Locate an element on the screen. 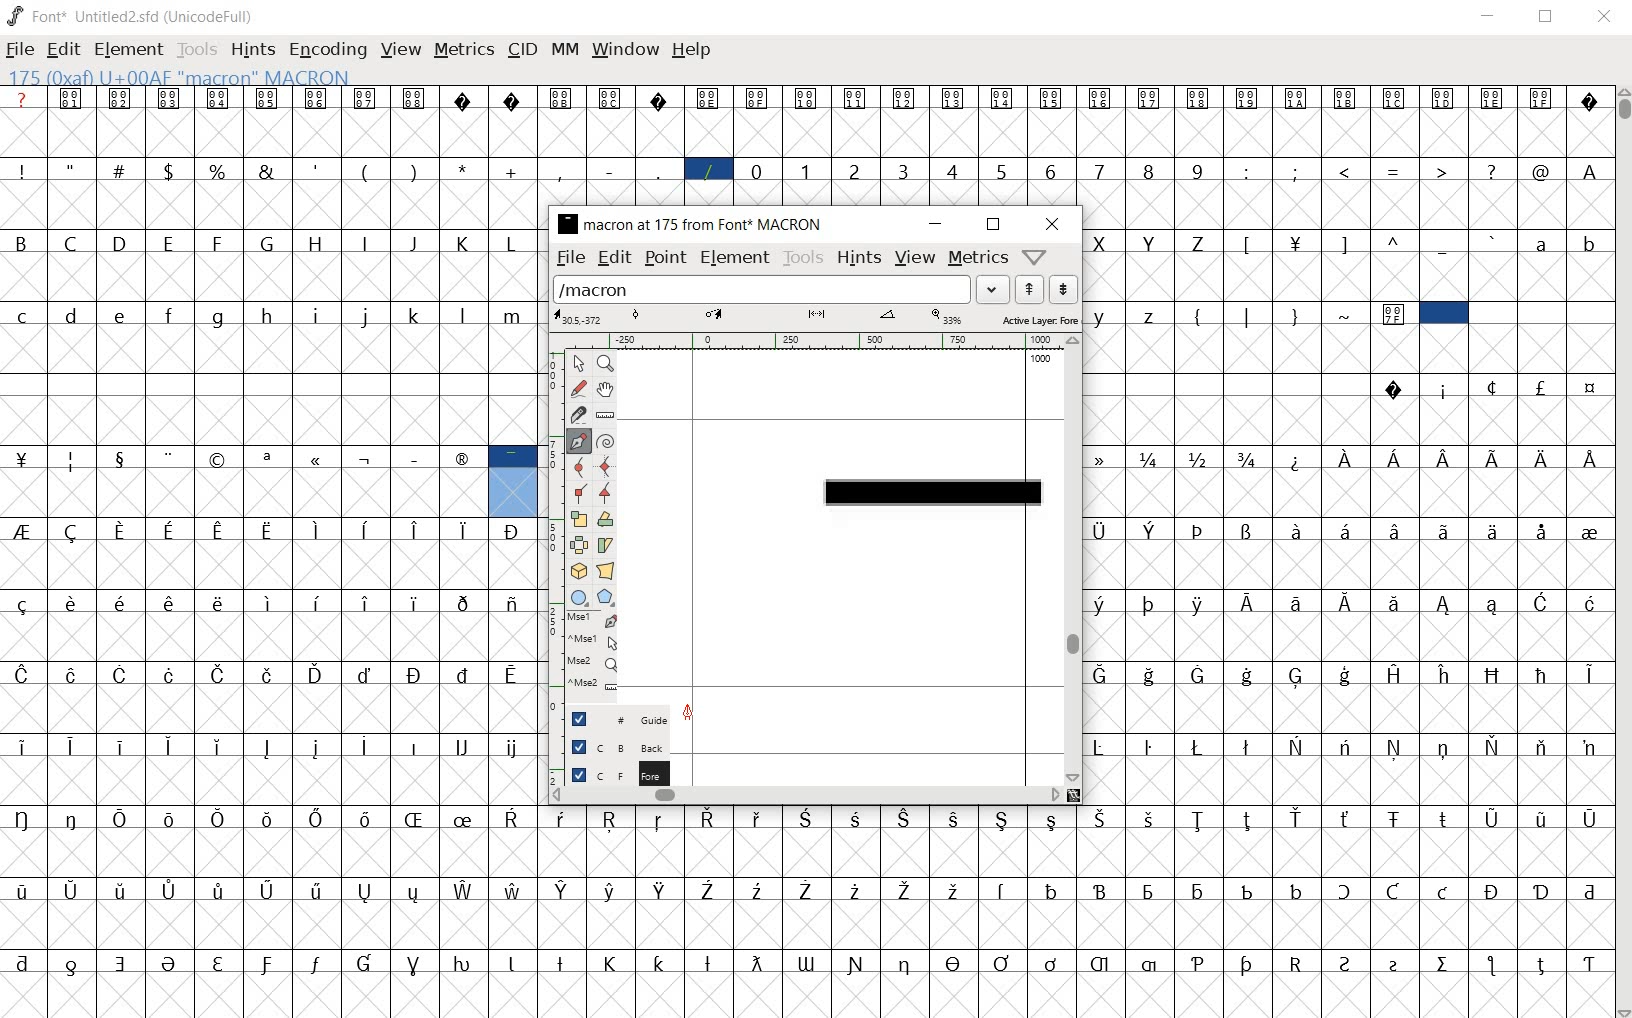 The height and width of the screenshot is (1018, 1632). cid is located at coordinates (522, 50).